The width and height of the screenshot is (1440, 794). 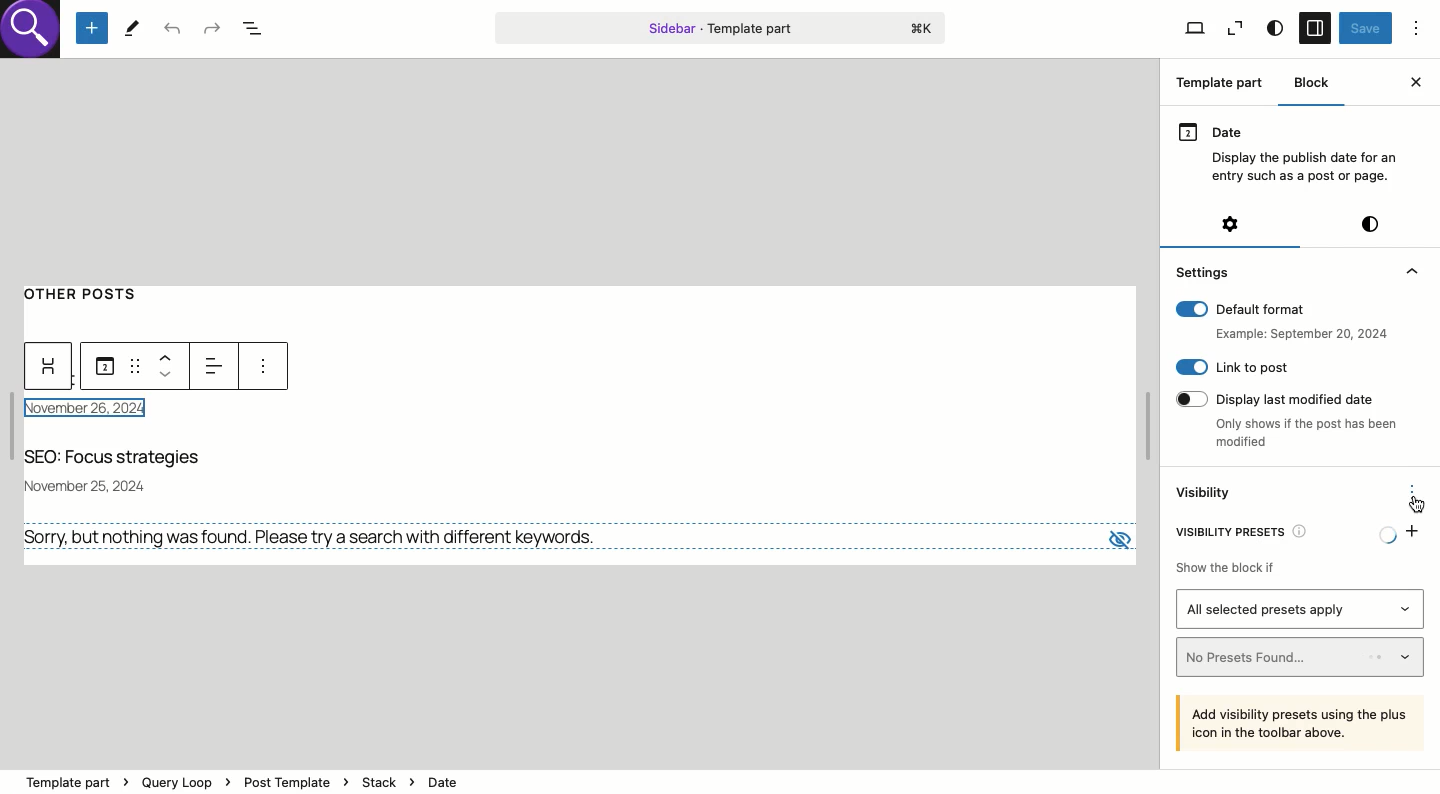 I want to click on Draf, so click(x=133, y=364).